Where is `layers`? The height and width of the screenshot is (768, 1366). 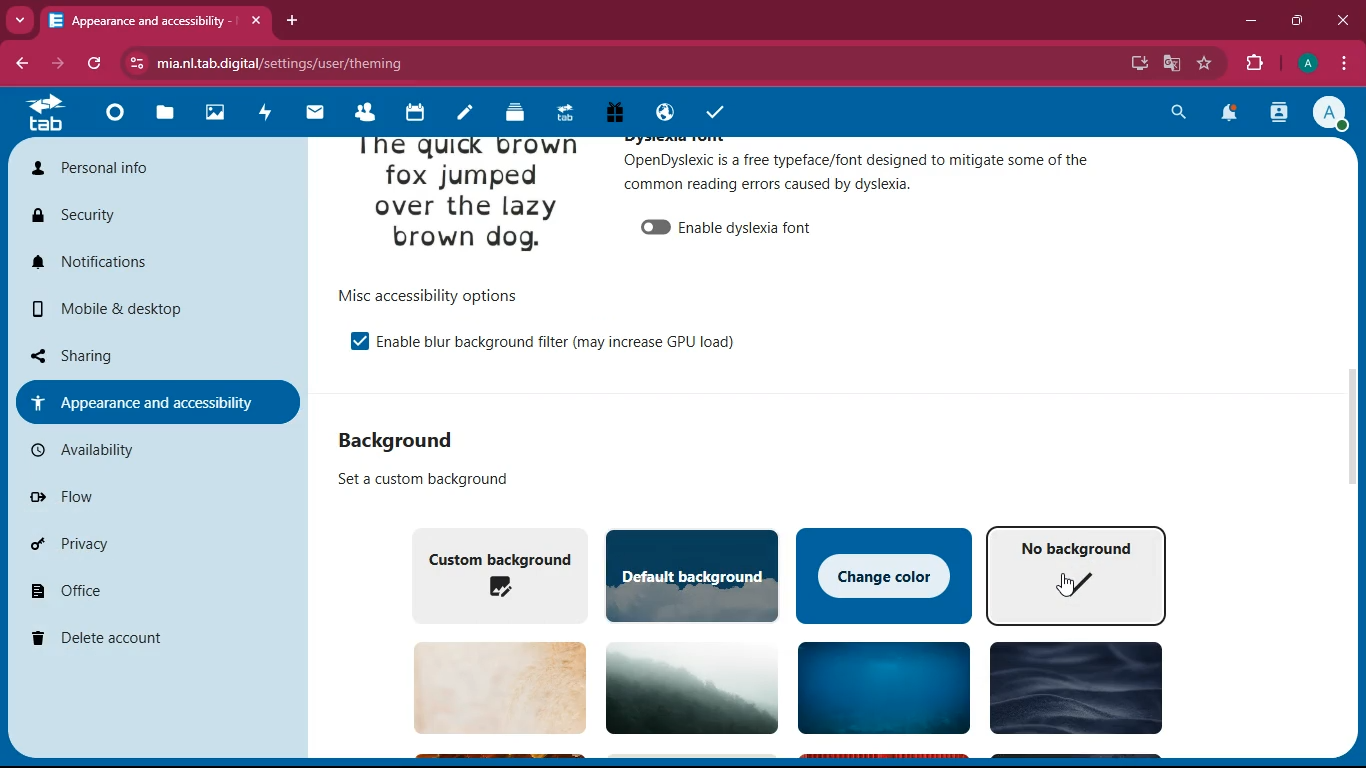 layers is located at coordinates (508, 113).